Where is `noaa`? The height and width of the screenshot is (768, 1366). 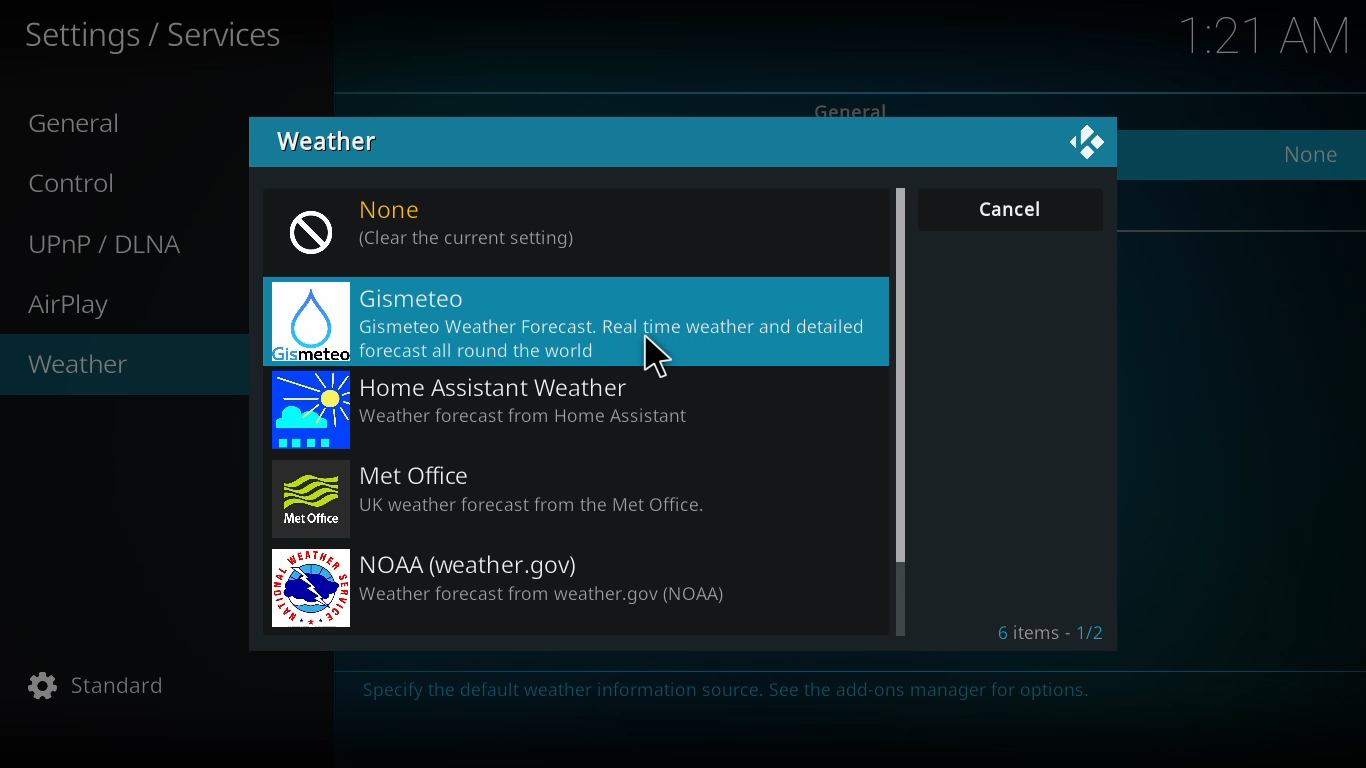 noaa is located at coordinates (516, 588).